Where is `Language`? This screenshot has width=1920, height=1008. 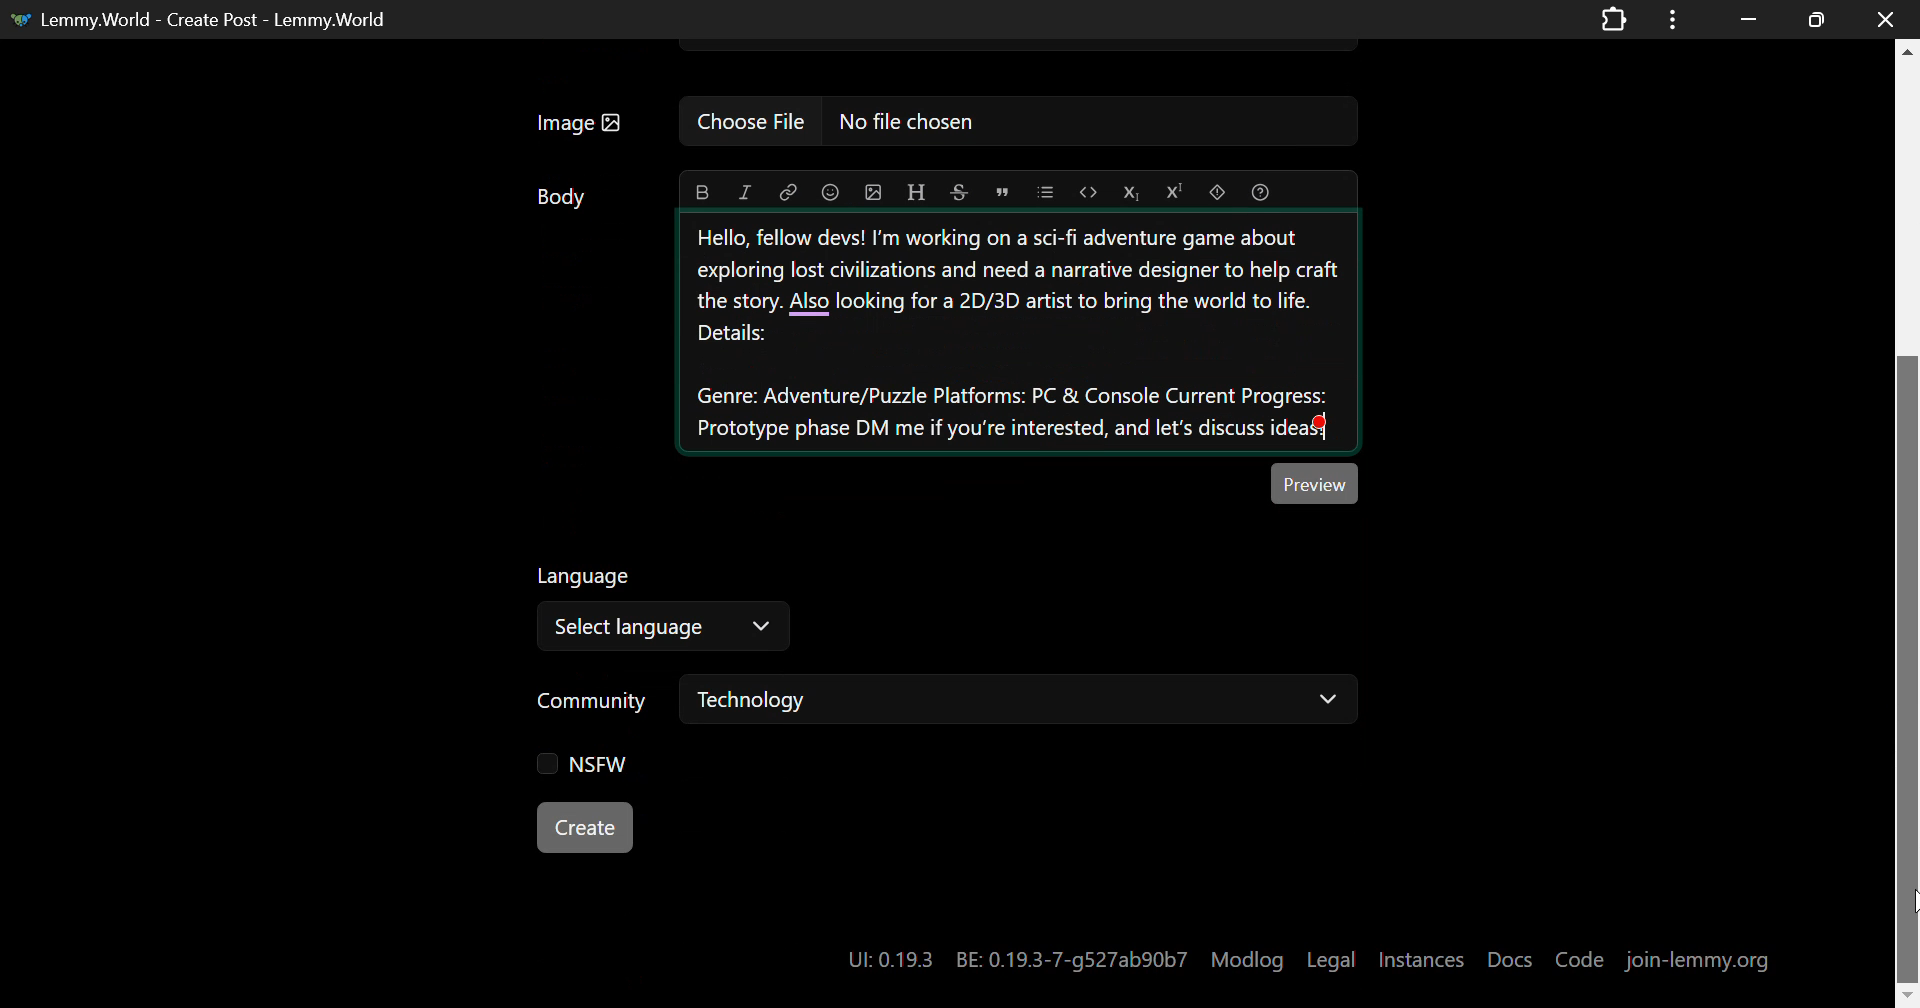
Language is located at coordinates (586, 577).